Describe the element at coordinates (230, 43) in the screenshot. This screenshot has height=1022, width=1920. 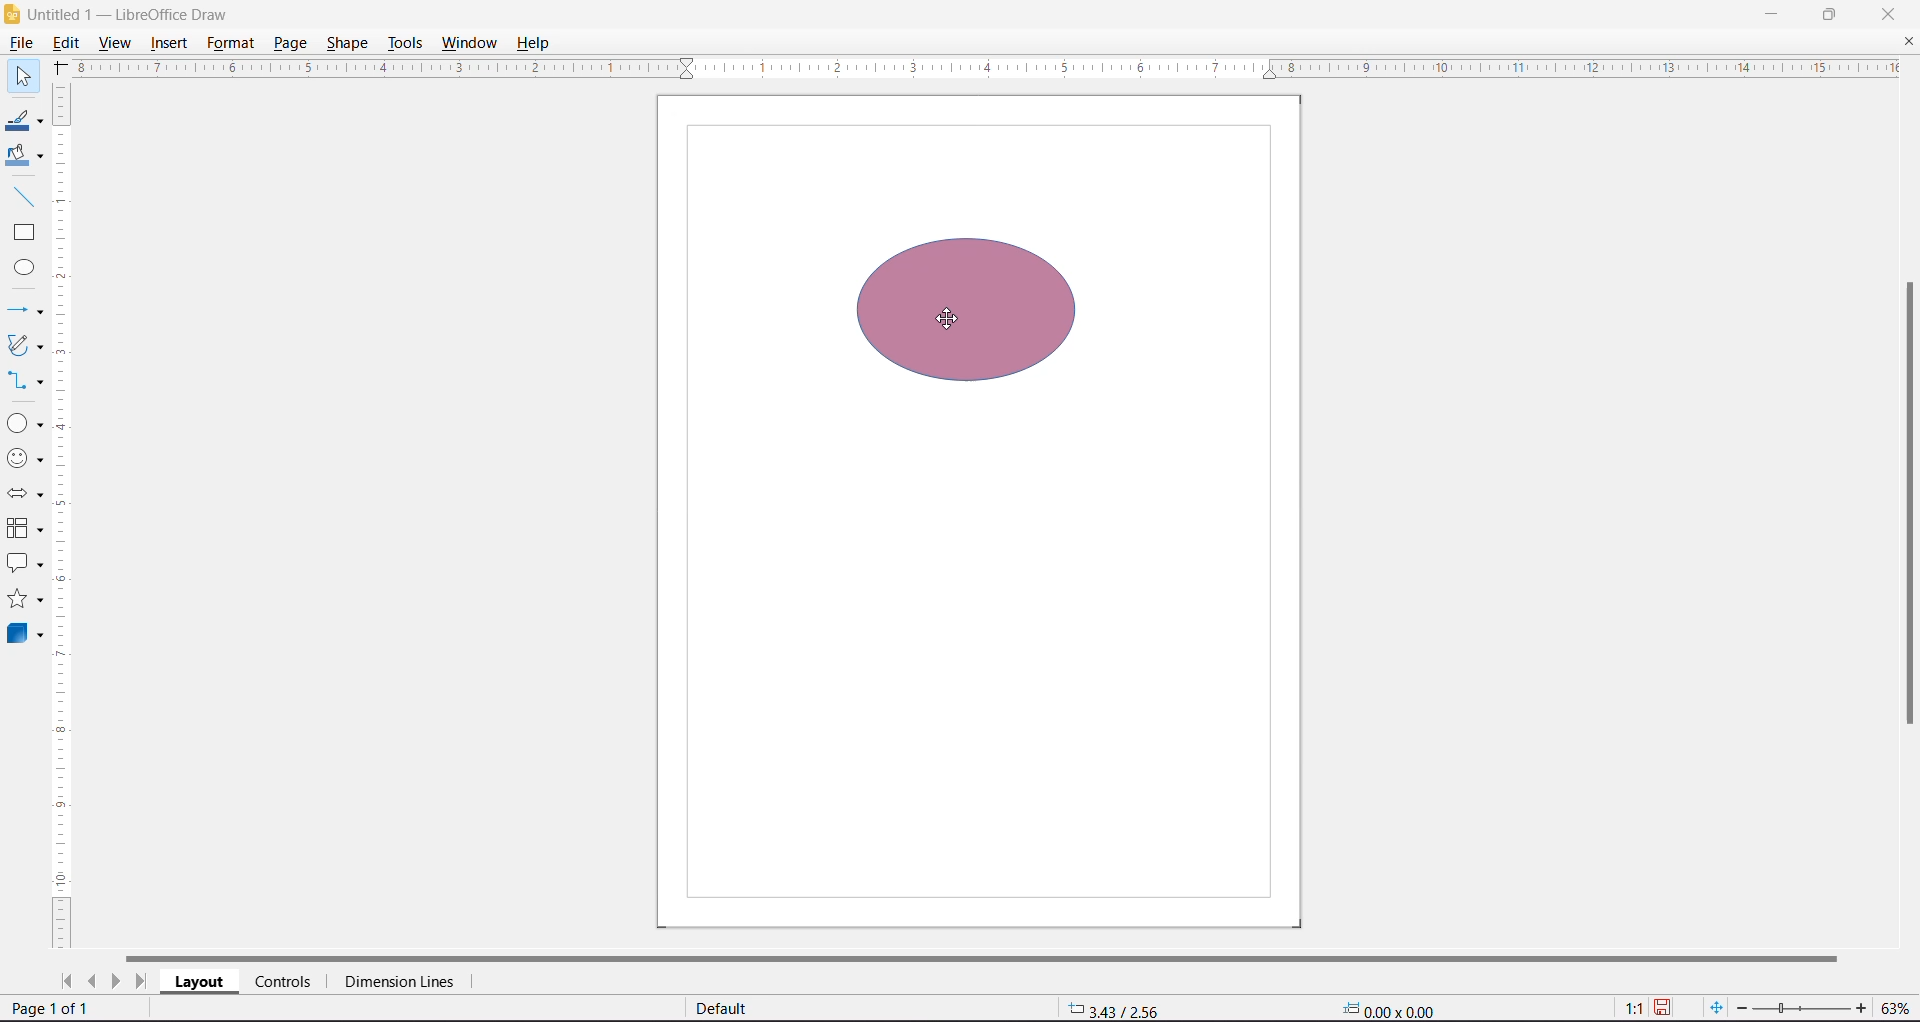
I see `Format` at that location.